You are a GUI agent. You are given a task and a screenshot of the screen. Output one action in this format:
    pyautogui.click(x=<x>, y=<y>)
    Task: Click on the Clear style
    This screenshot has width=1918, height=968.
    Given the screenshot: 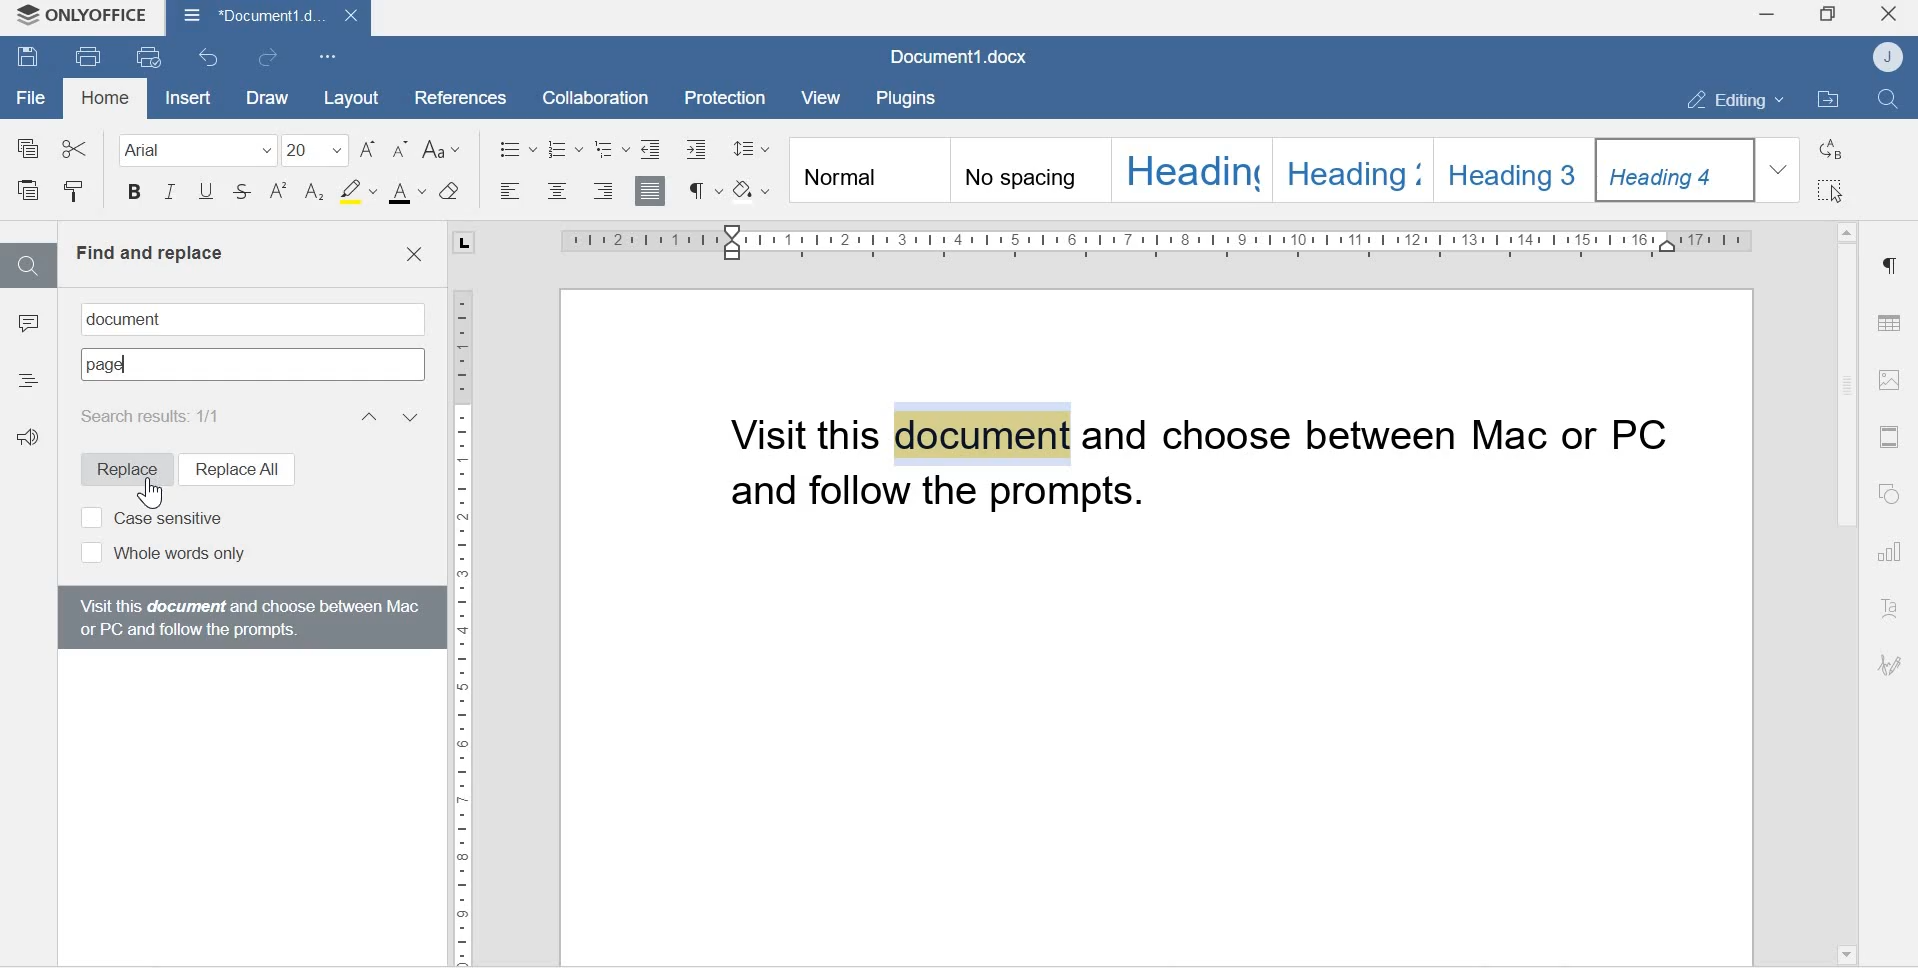 What is the action you would take?
    pyautogui.click(x=451, y=191)
    